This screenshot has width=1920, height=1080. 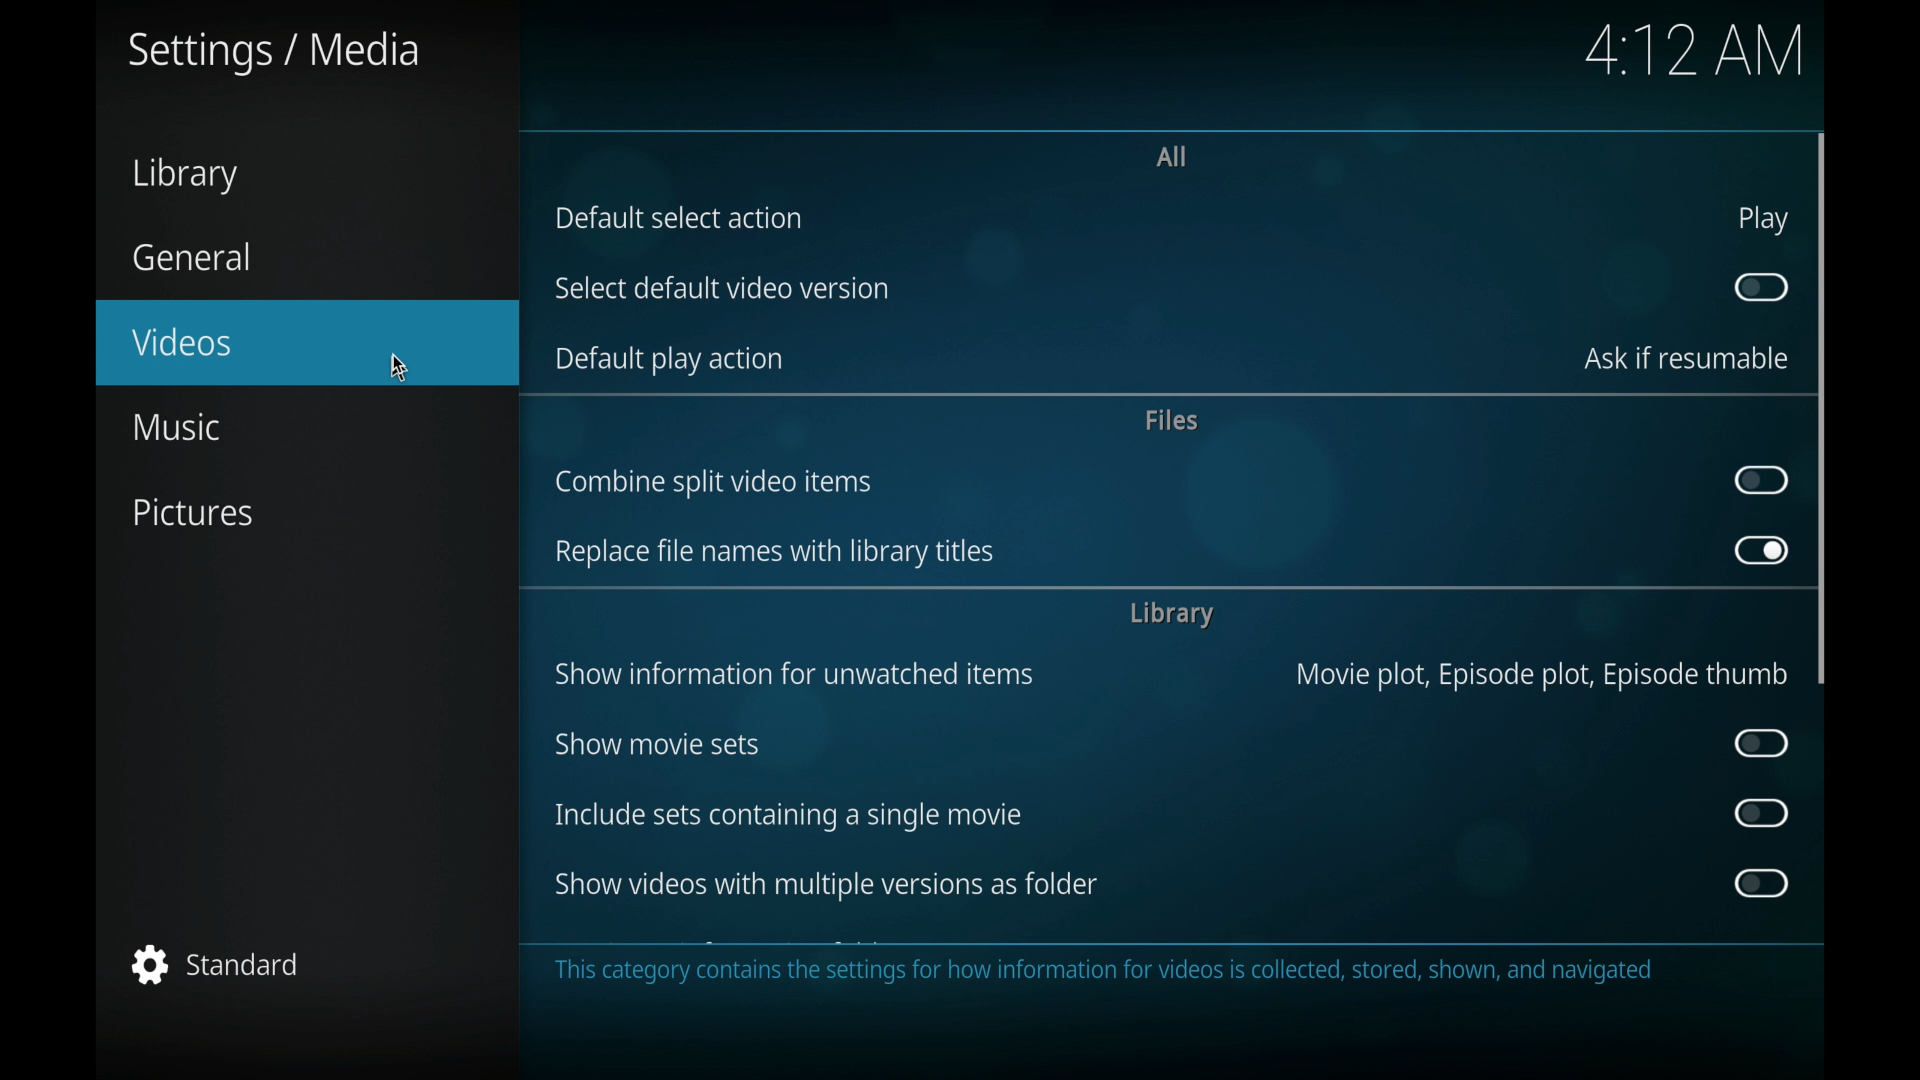 I want to click on include sets containing a single movie, so click(x=787, y=816).